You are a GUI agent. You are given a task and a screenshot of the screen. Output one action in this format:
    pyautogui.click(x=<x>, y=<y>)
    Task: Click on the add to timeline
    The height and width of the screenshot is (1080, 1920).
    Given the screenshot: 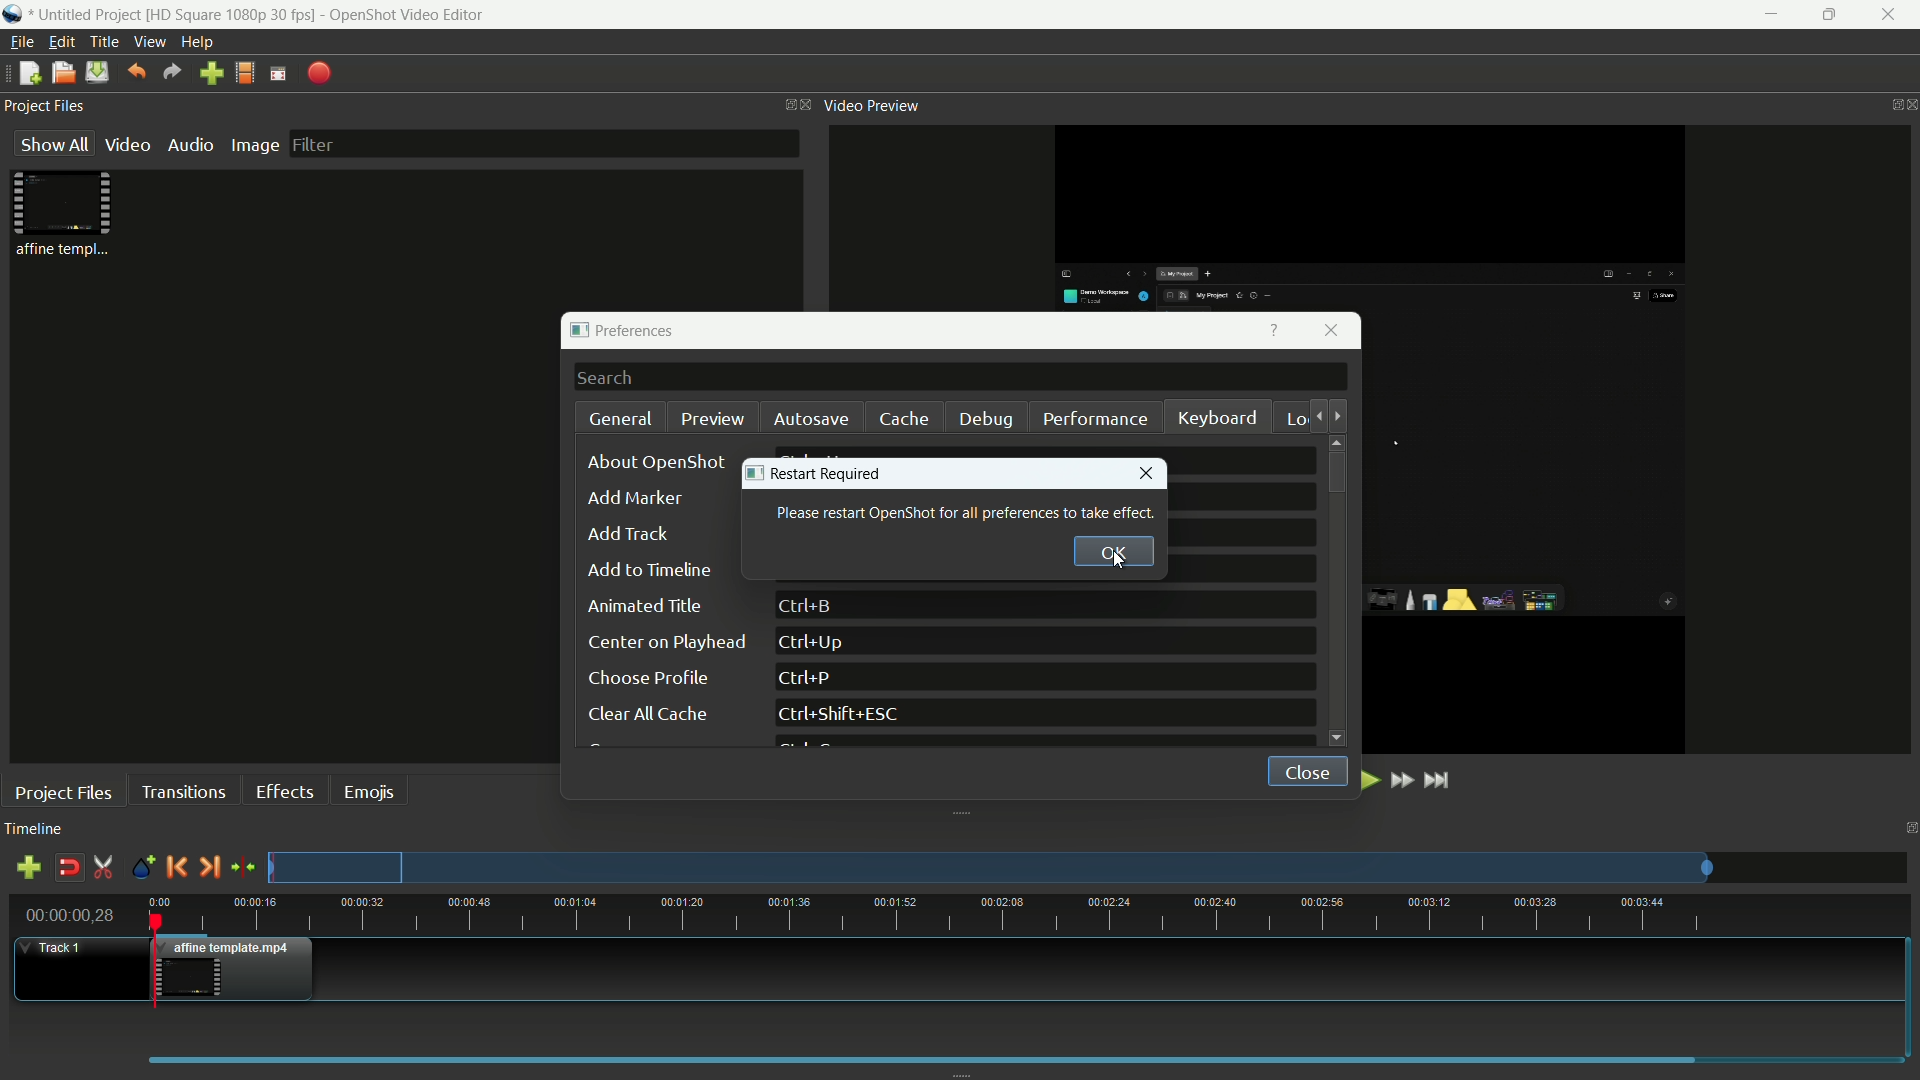 What is the action you would take?
    pyautogui.click(x=649, y=570)
    